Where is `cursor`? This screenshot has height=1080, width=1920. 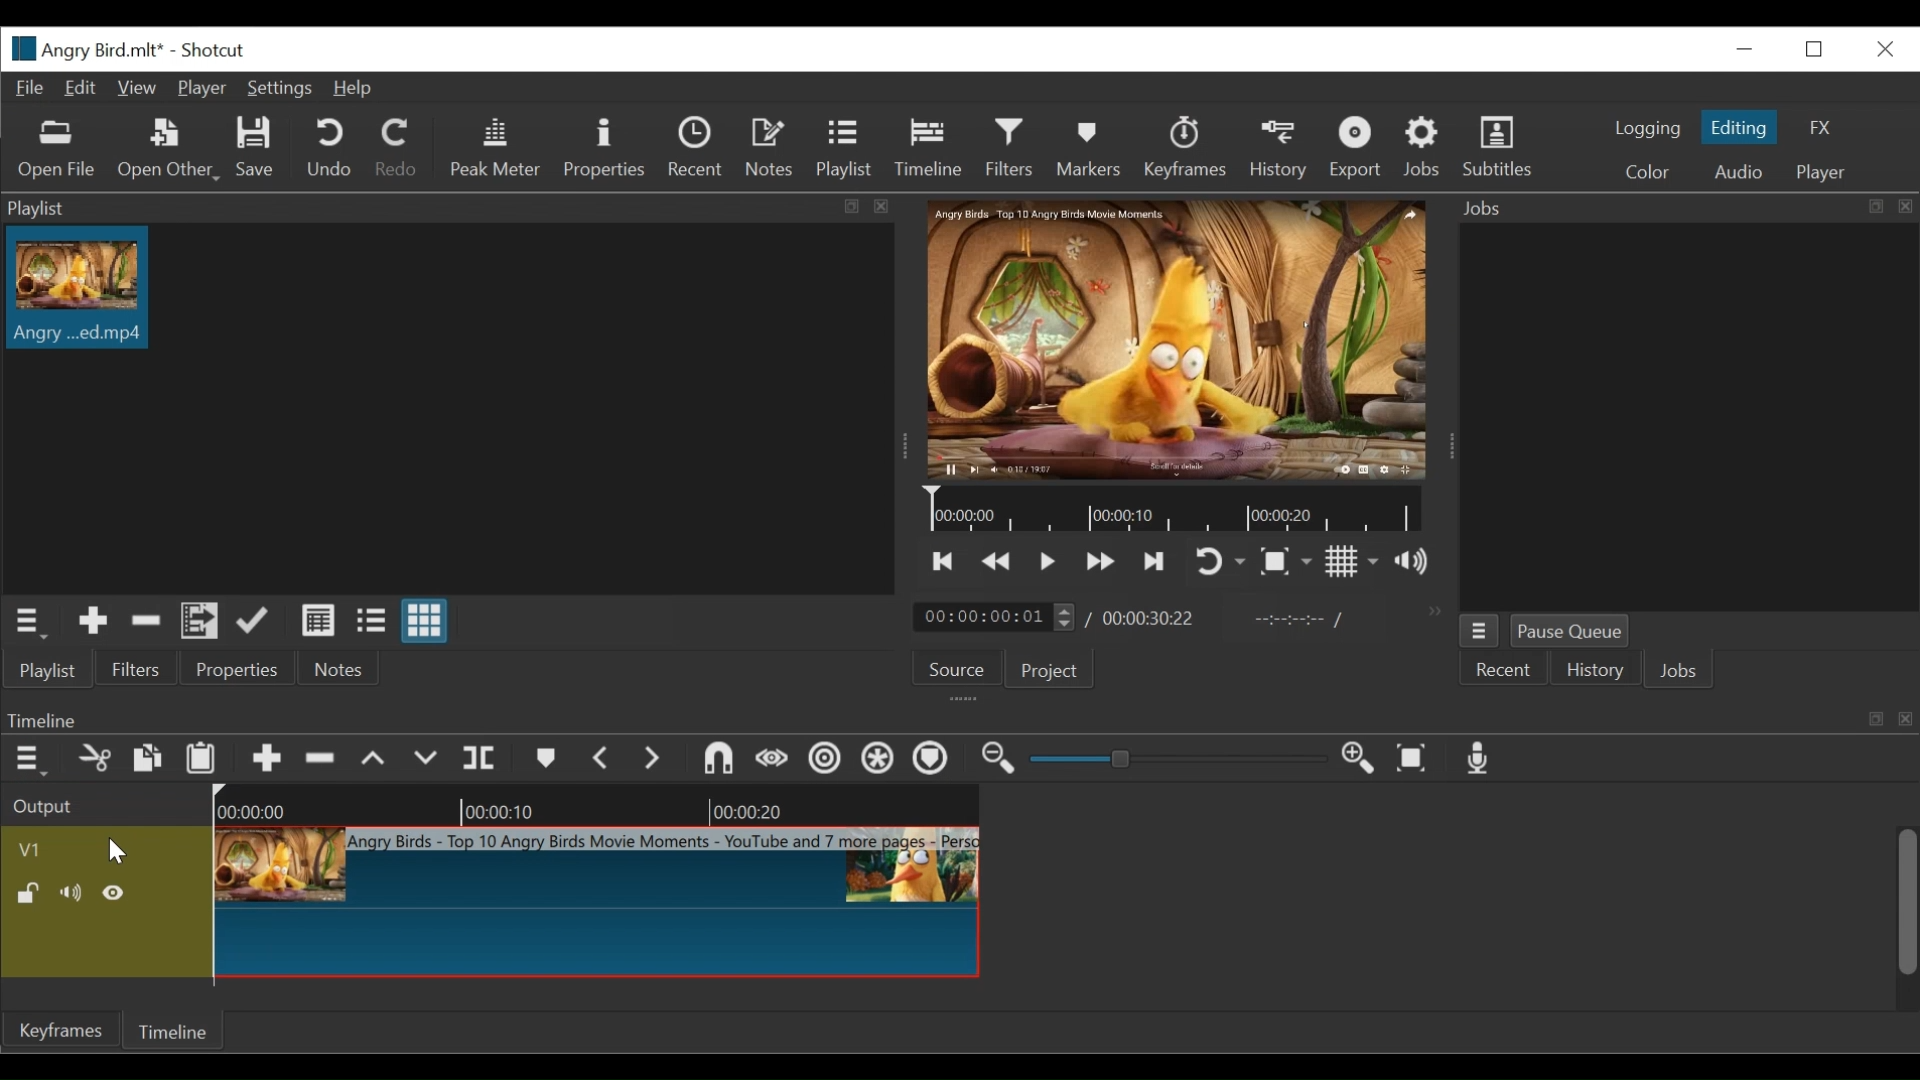
cursor is located at coordinates (119, 855).